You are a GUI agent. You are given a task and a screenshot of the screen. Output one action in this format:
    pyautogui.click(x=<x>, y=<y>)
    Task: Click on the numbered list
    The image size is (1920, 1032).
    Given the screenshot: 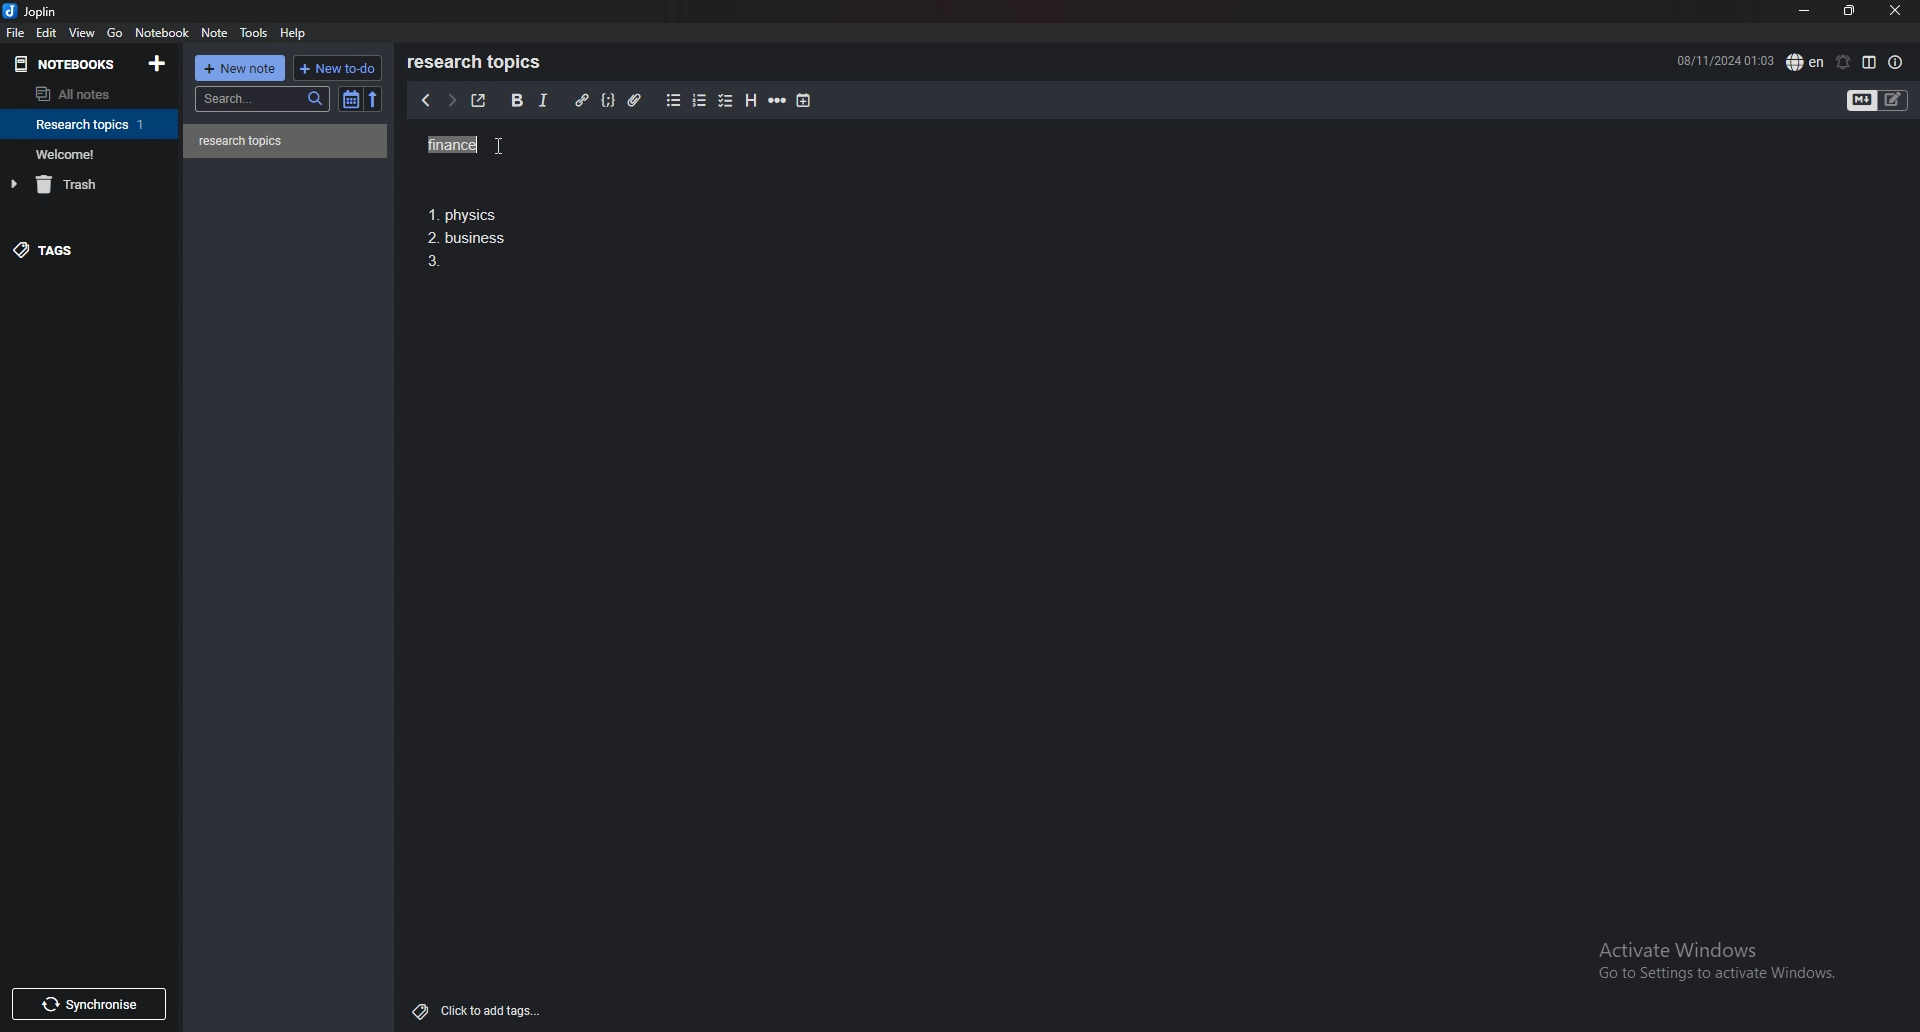 What is the action you would take?
    pyautogui.click(x=701, y=101)
    